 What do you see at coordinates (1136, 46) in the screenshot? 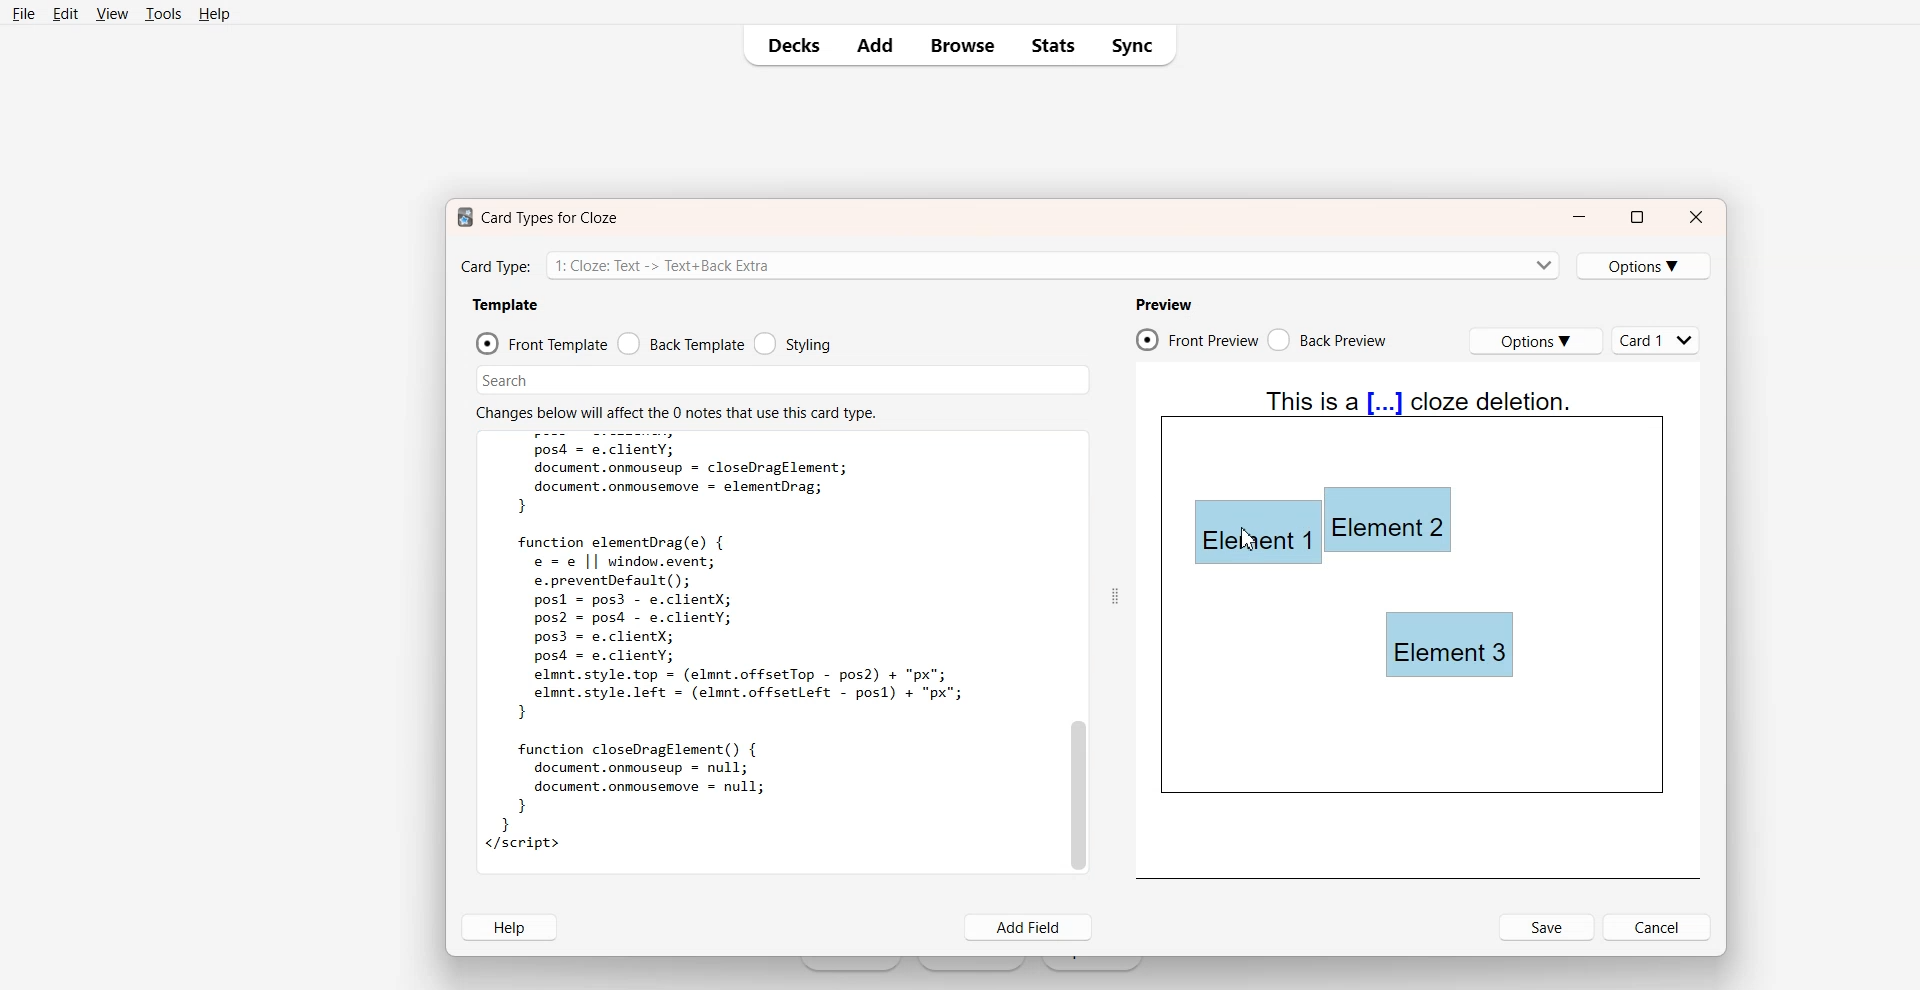
I see `Sync` at bounding box center [1136, 46].